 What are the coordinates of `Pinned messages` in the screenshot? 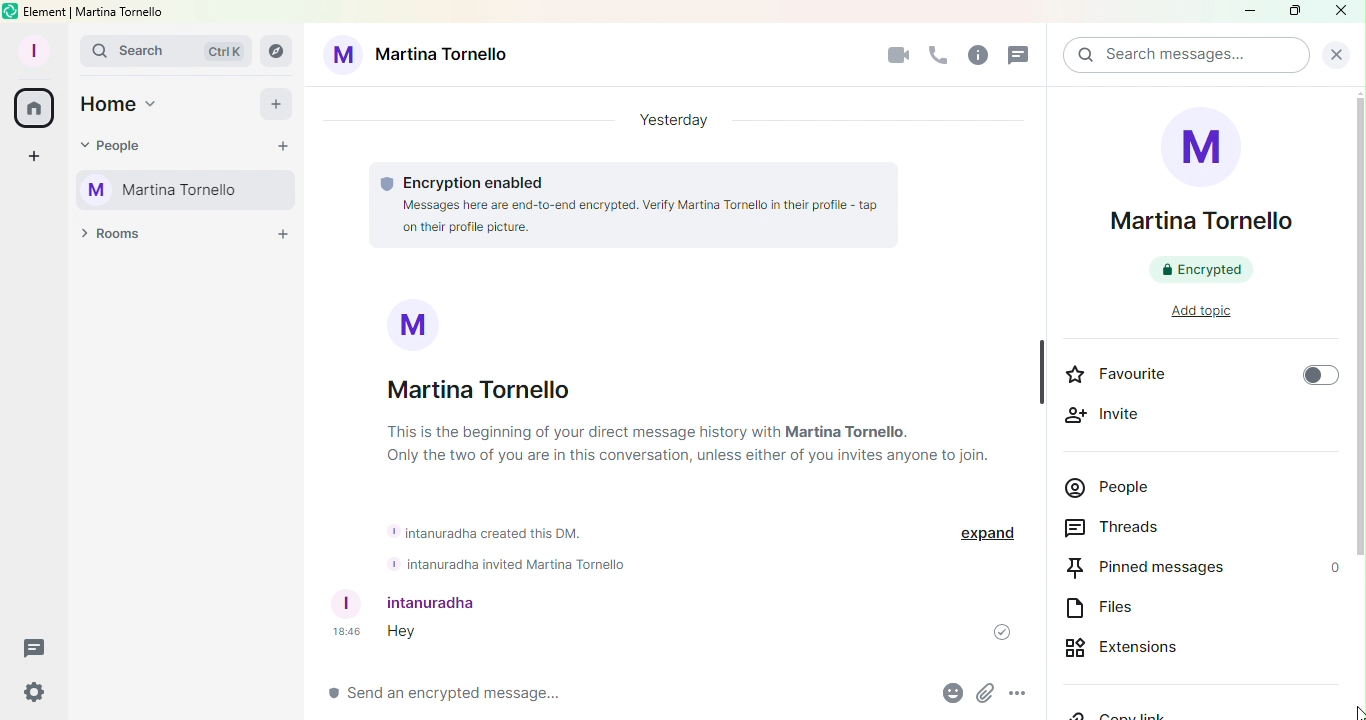 It's located at (1195, 566).